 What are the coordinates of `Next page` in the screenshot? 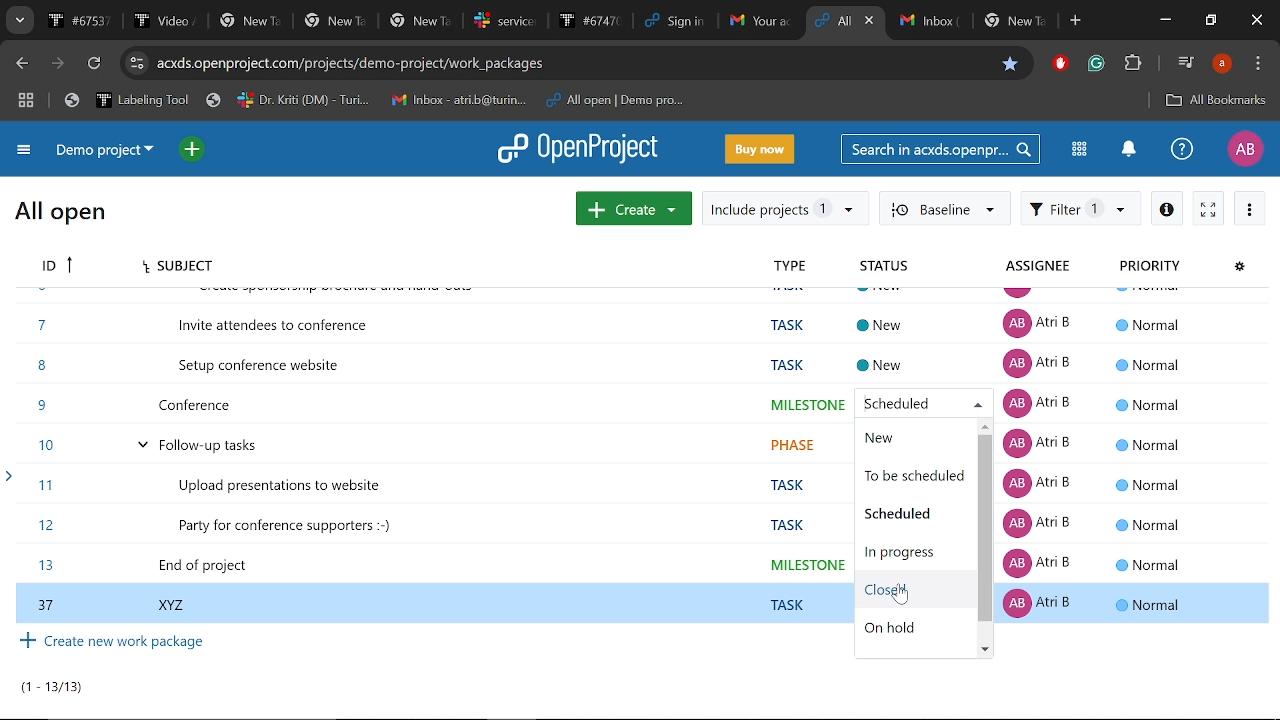 It's located at (61, 63).